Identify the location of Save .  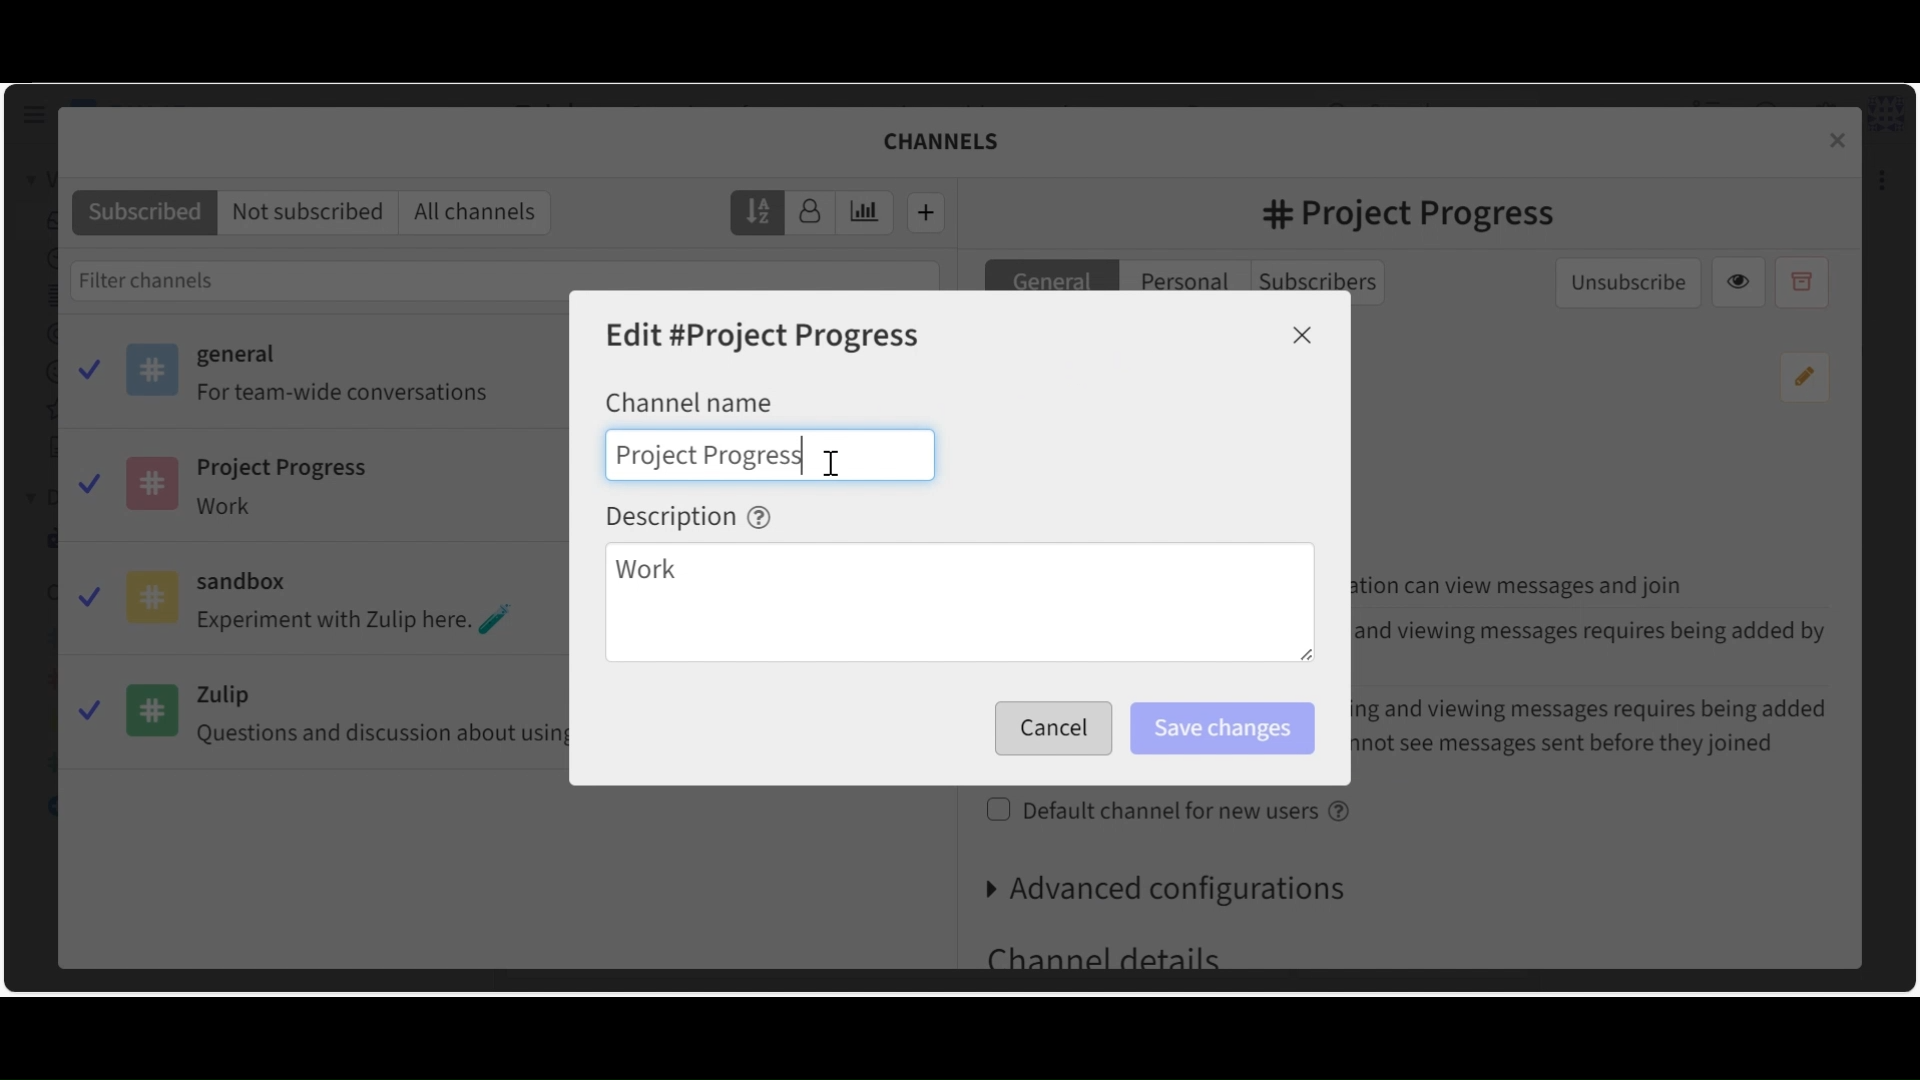
(1048, 729).